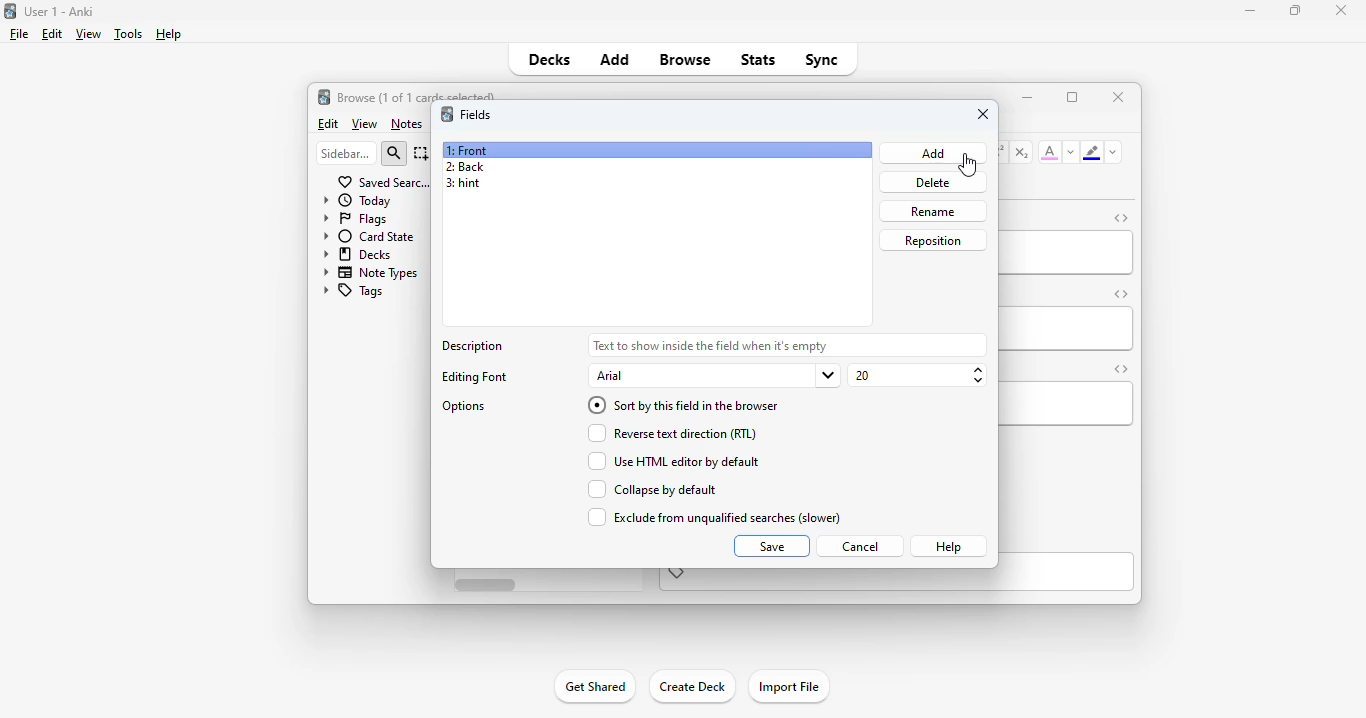 Image resolution: width=1366 pixels, height=718 pixels. Describe the element at coordinates (447, 113) in the screenshot. I see `logo` at that location.